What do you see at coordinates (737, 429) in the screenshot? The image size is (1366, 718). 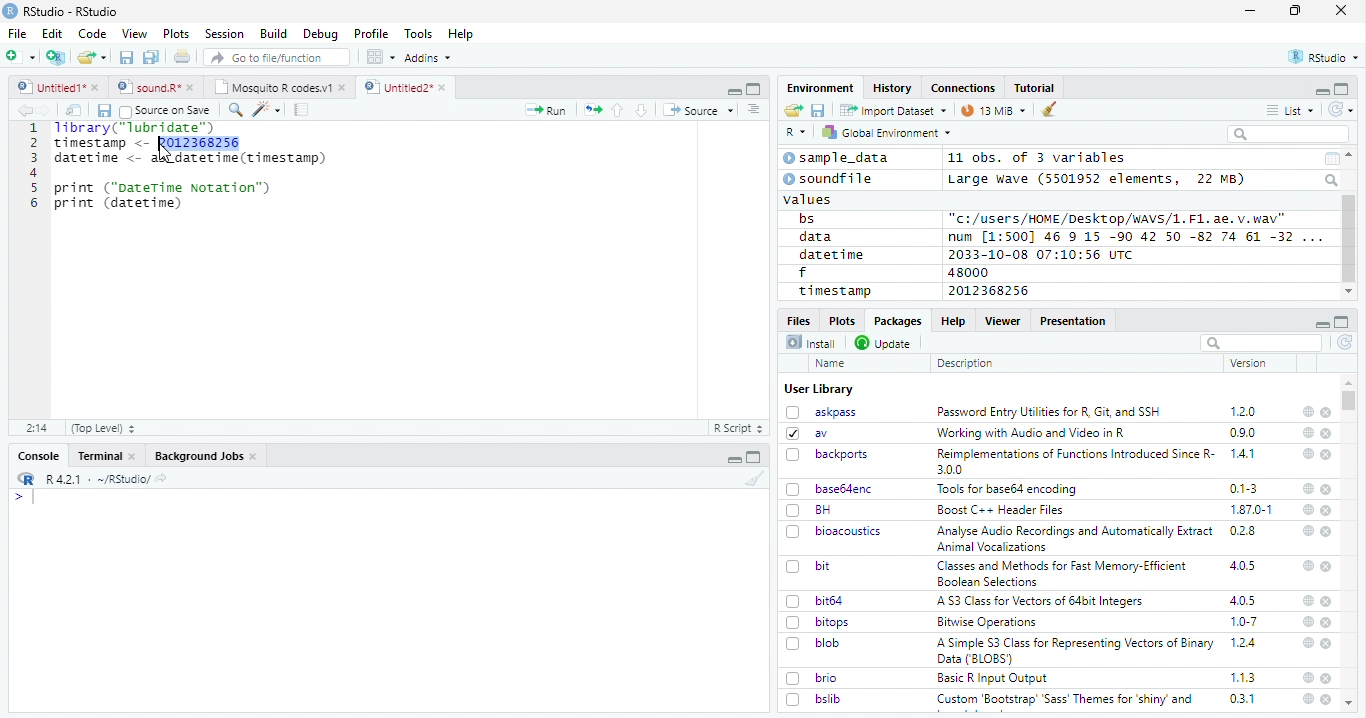 I see `R Script` at bounding box center [737, 429].